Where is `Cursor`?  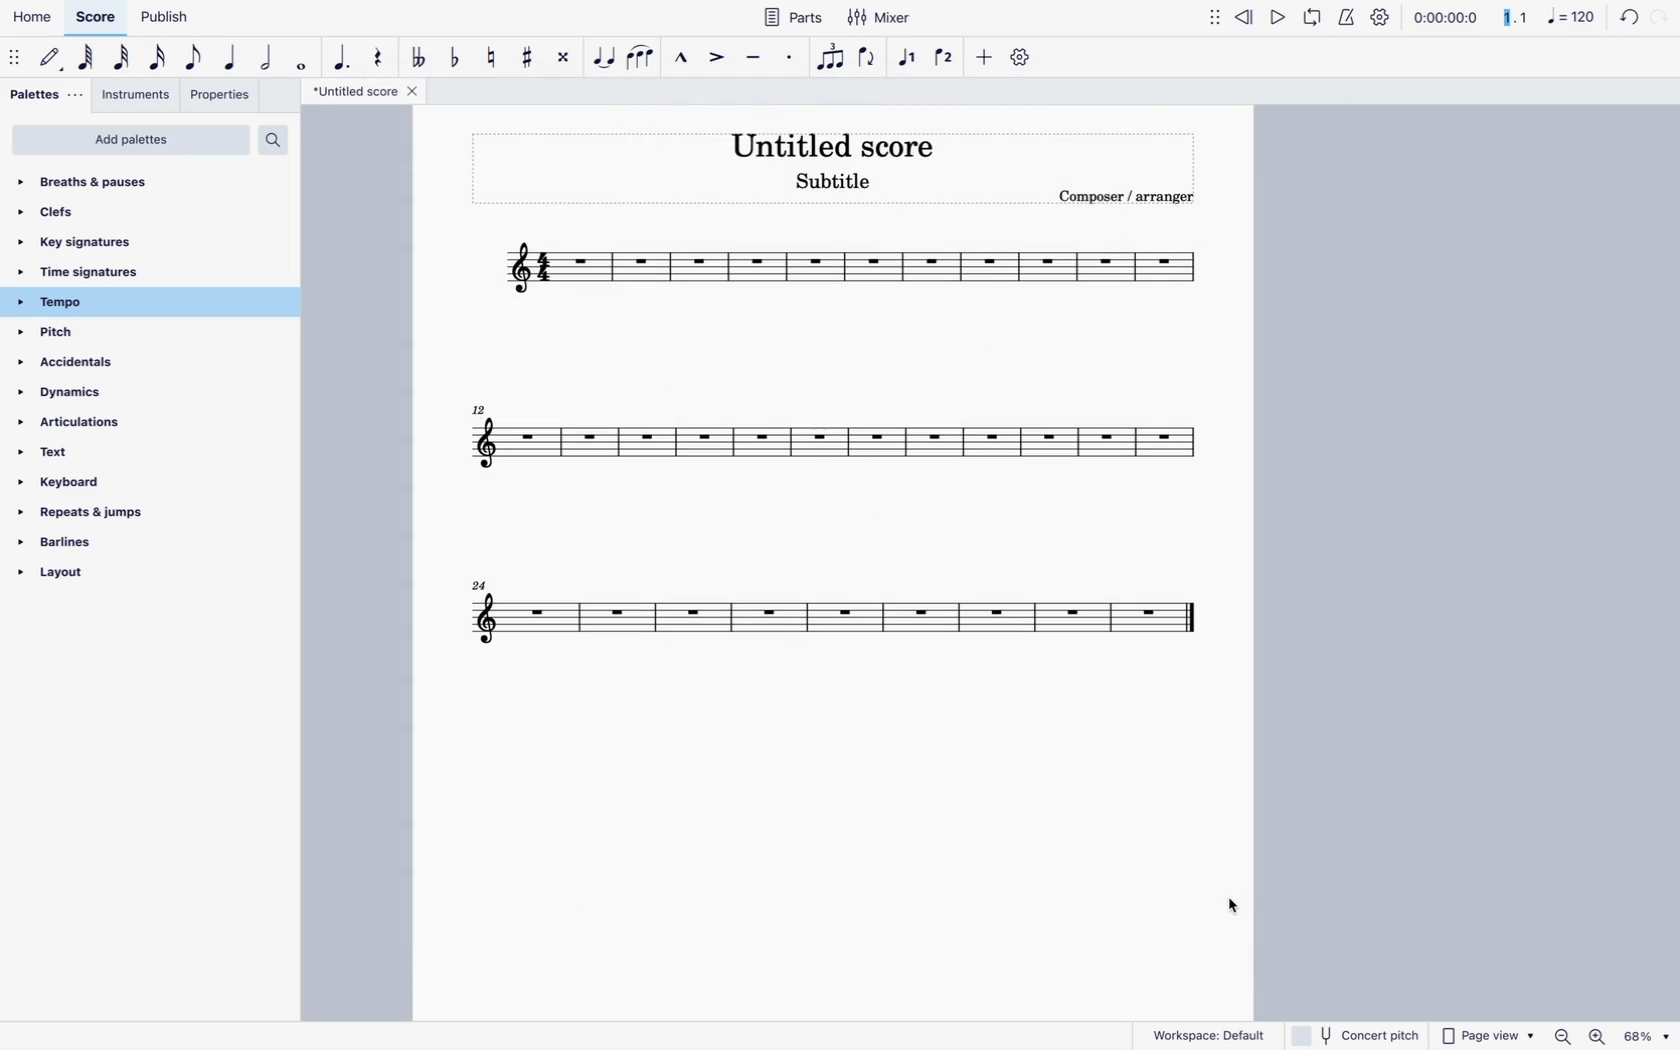 Cursor is located at coordinates (1227, 905).